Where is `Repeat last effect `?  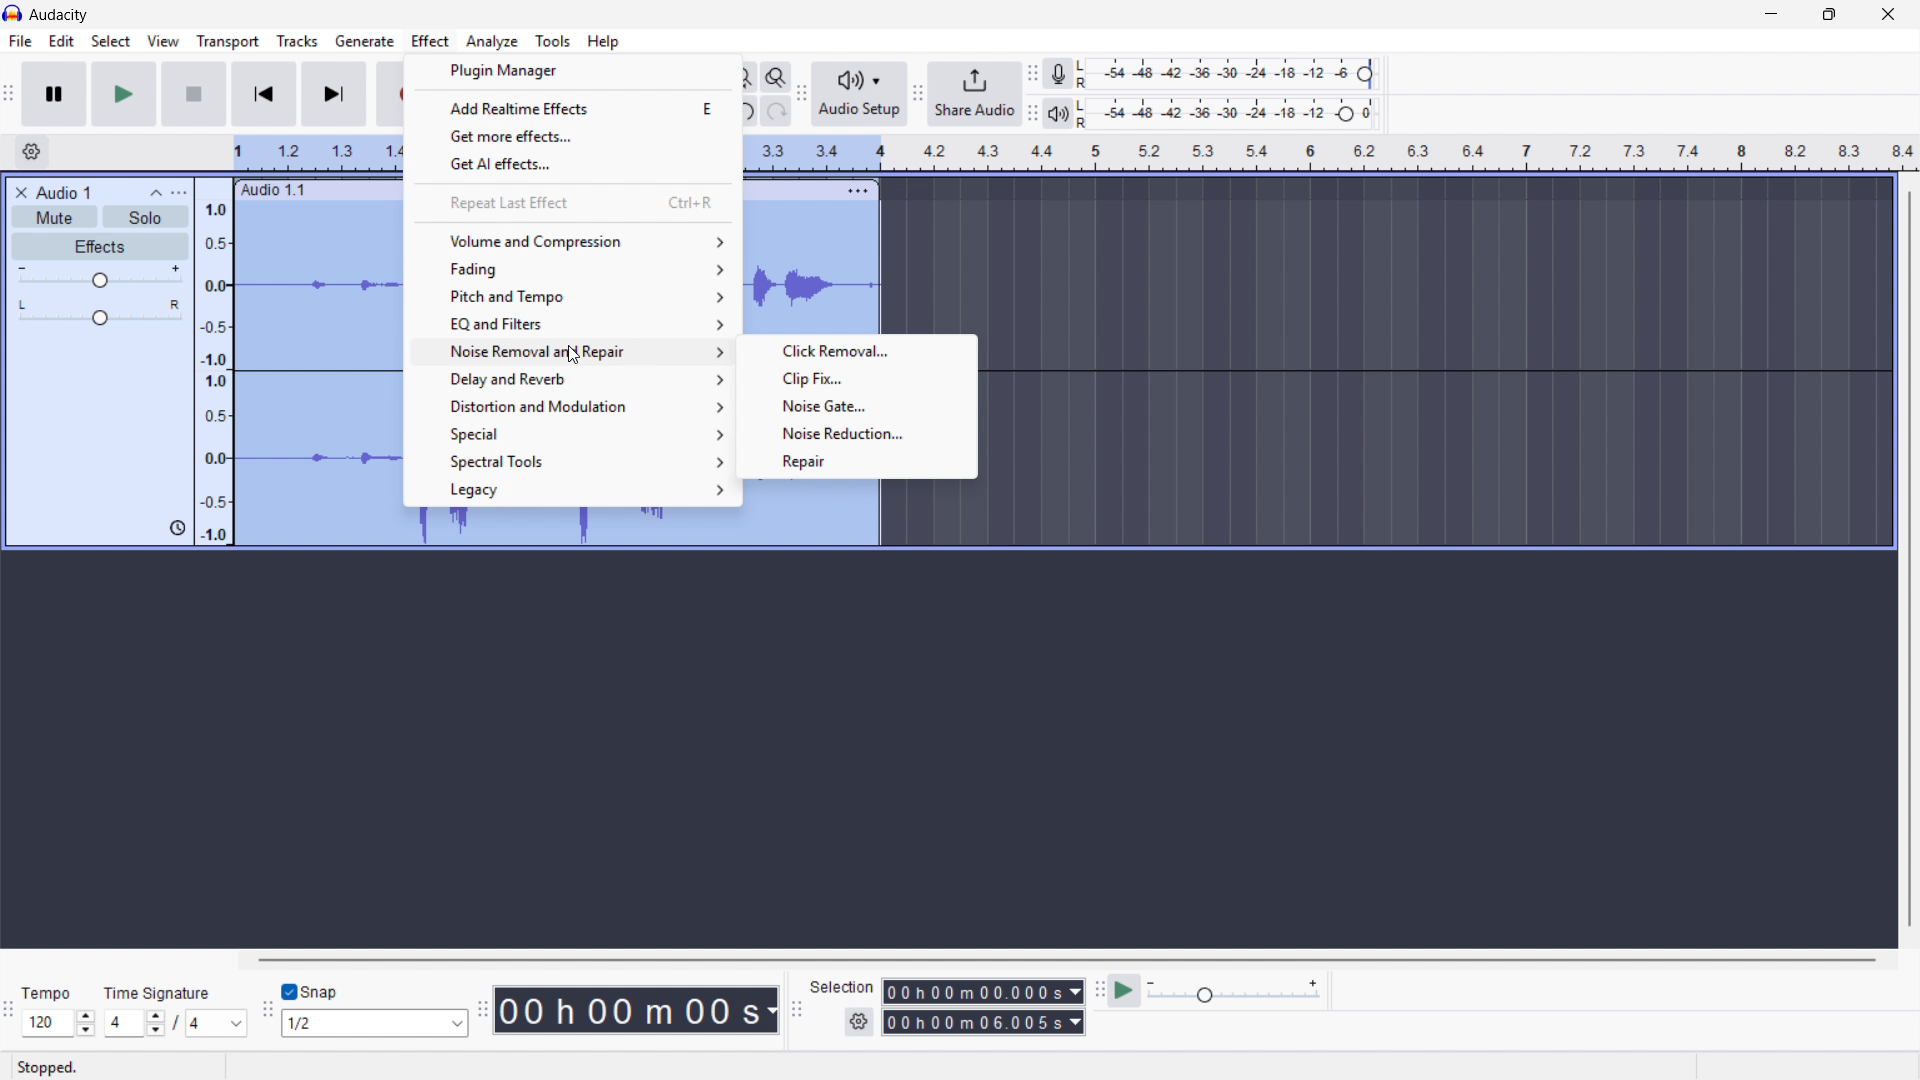 Repeat last effect  is located at coordinates (574, 203).